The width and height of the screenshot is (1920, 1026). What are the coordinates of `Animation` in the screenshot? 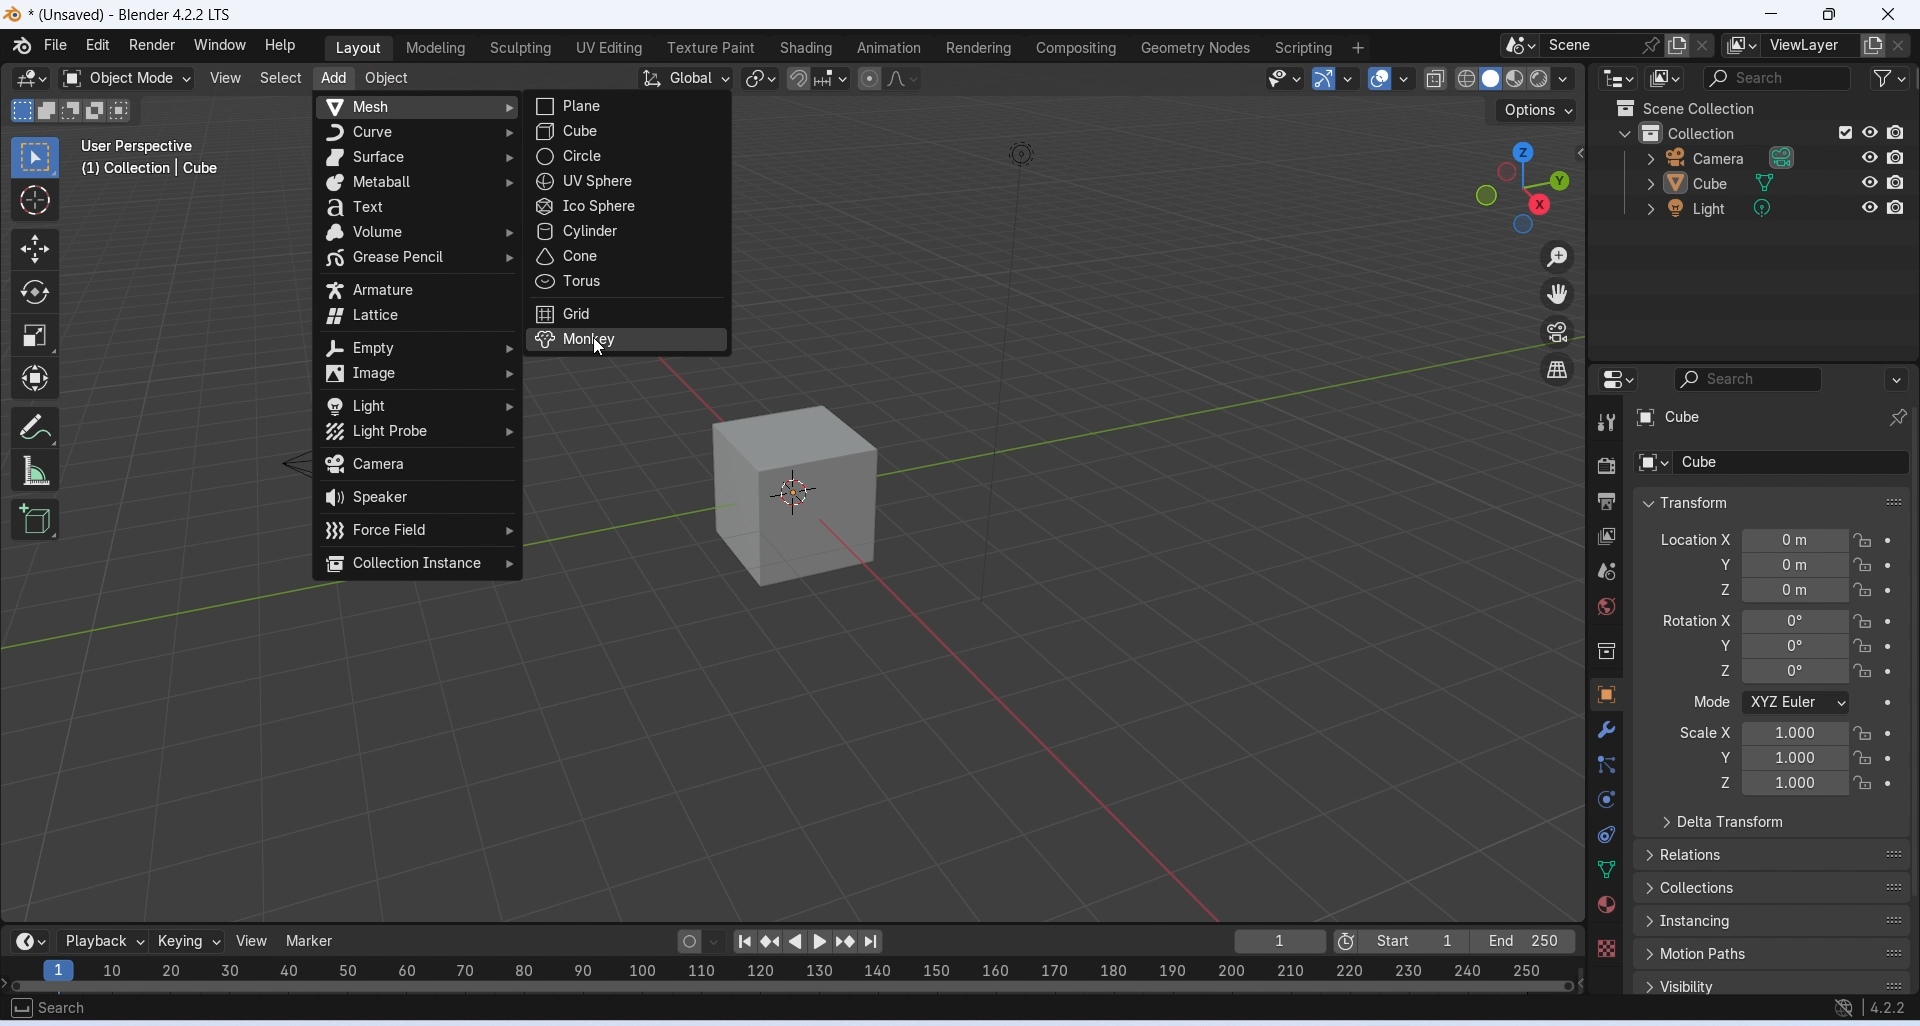 It's located at (887, 47).